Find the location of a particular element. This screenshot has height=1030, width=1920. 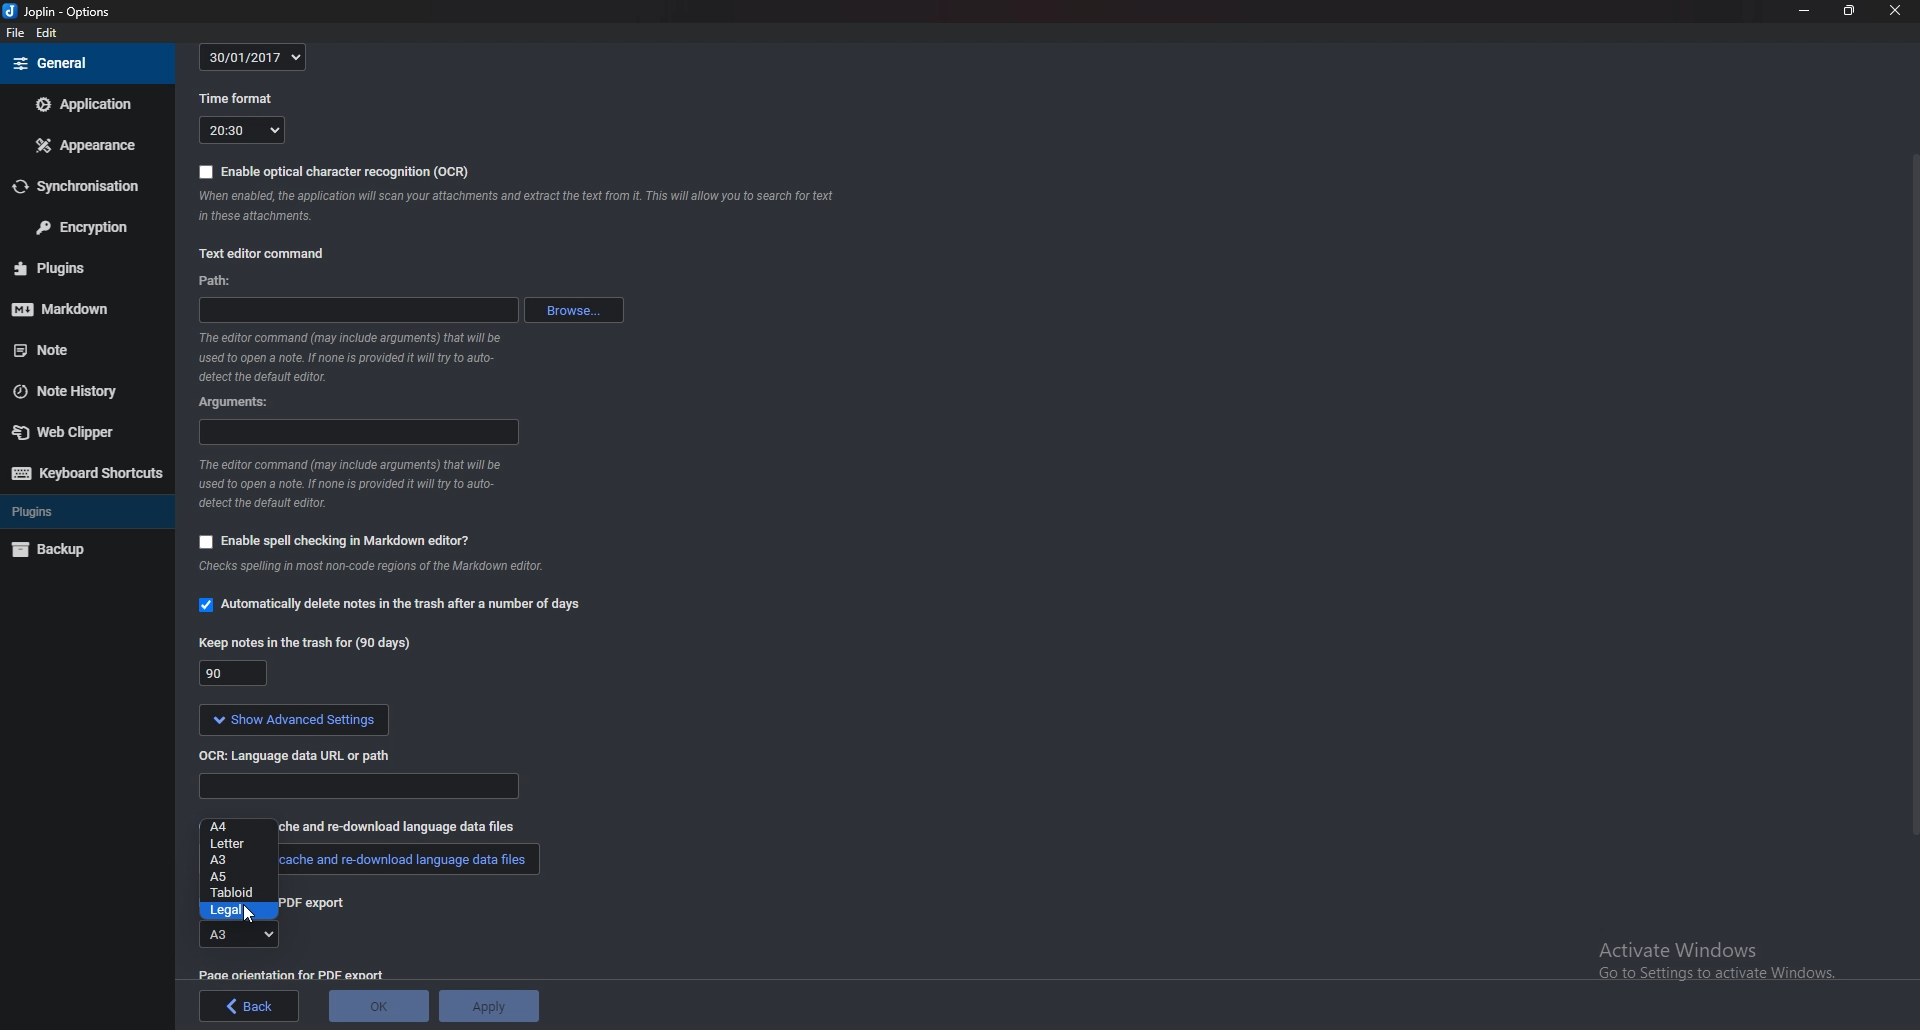

path is located at coordinates (358, 308).